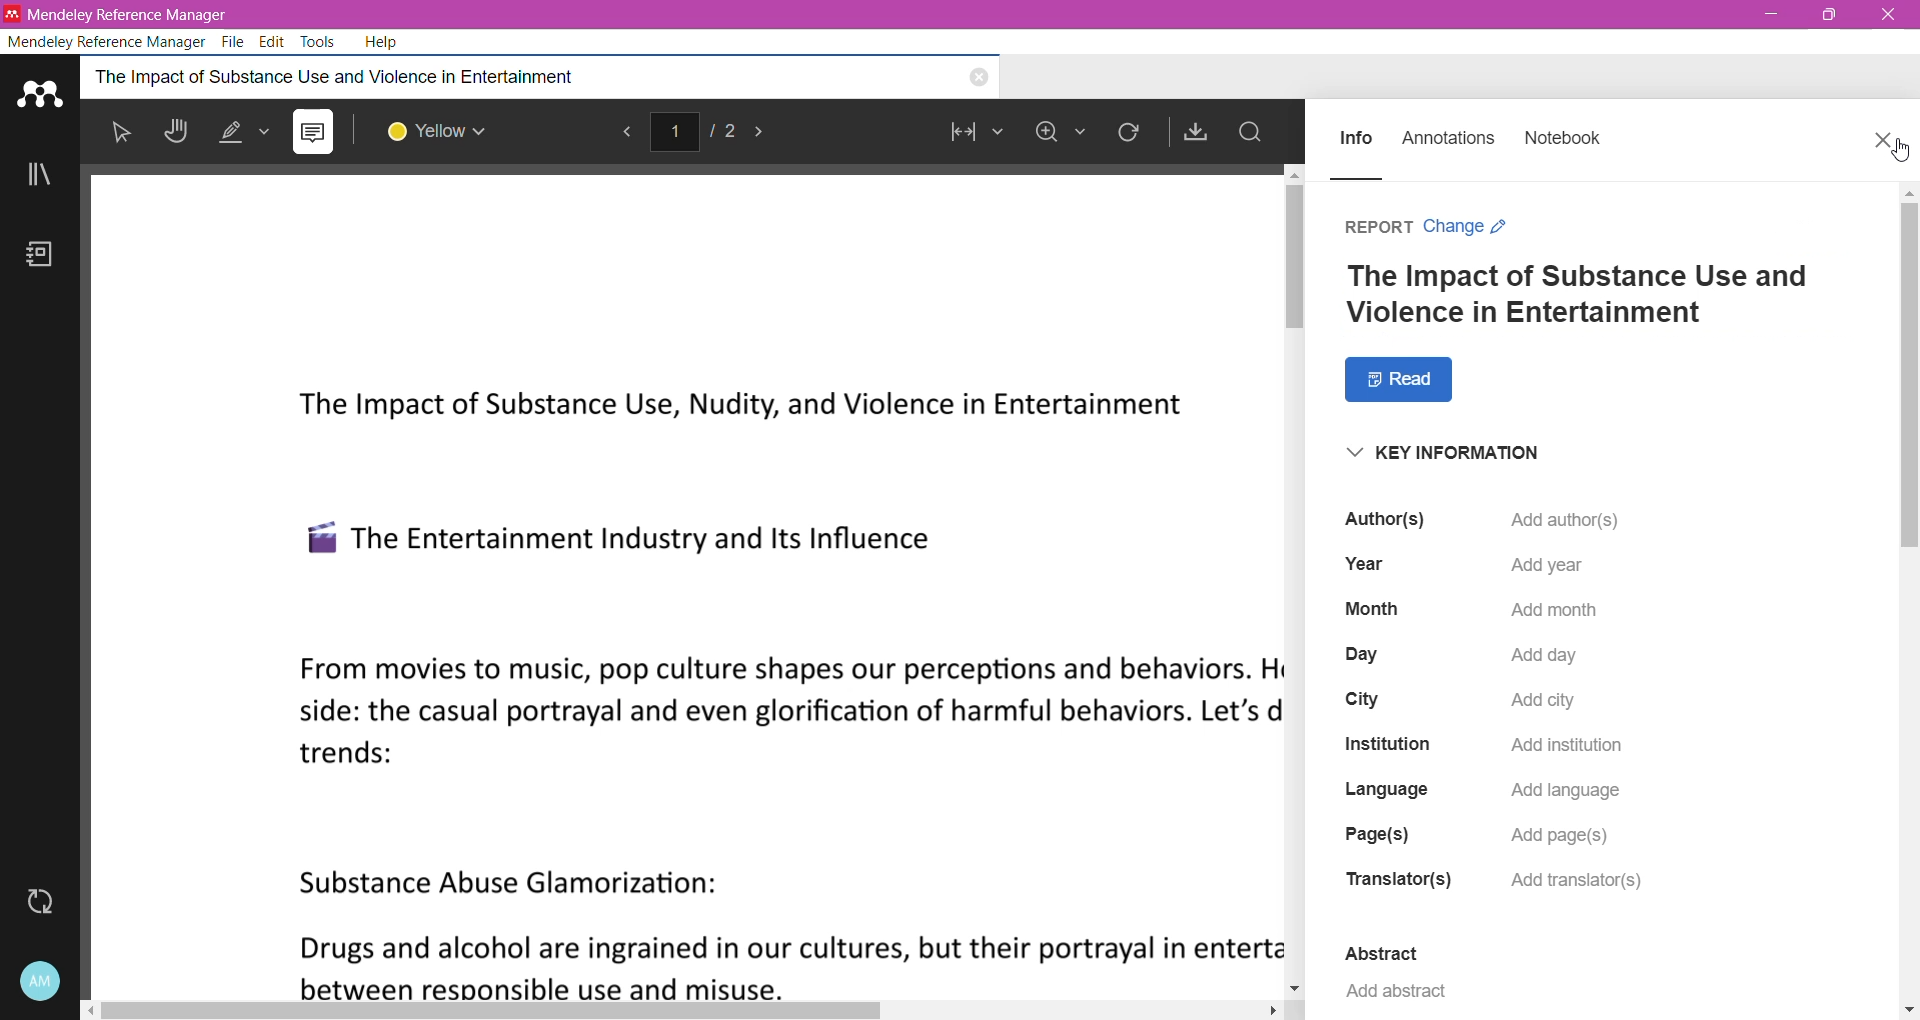 The width and height of the screenshot is (1920, 1020). Describe the element at coordinates (1541, 661) in the screenshot. I see `Click to Add day` at that location.